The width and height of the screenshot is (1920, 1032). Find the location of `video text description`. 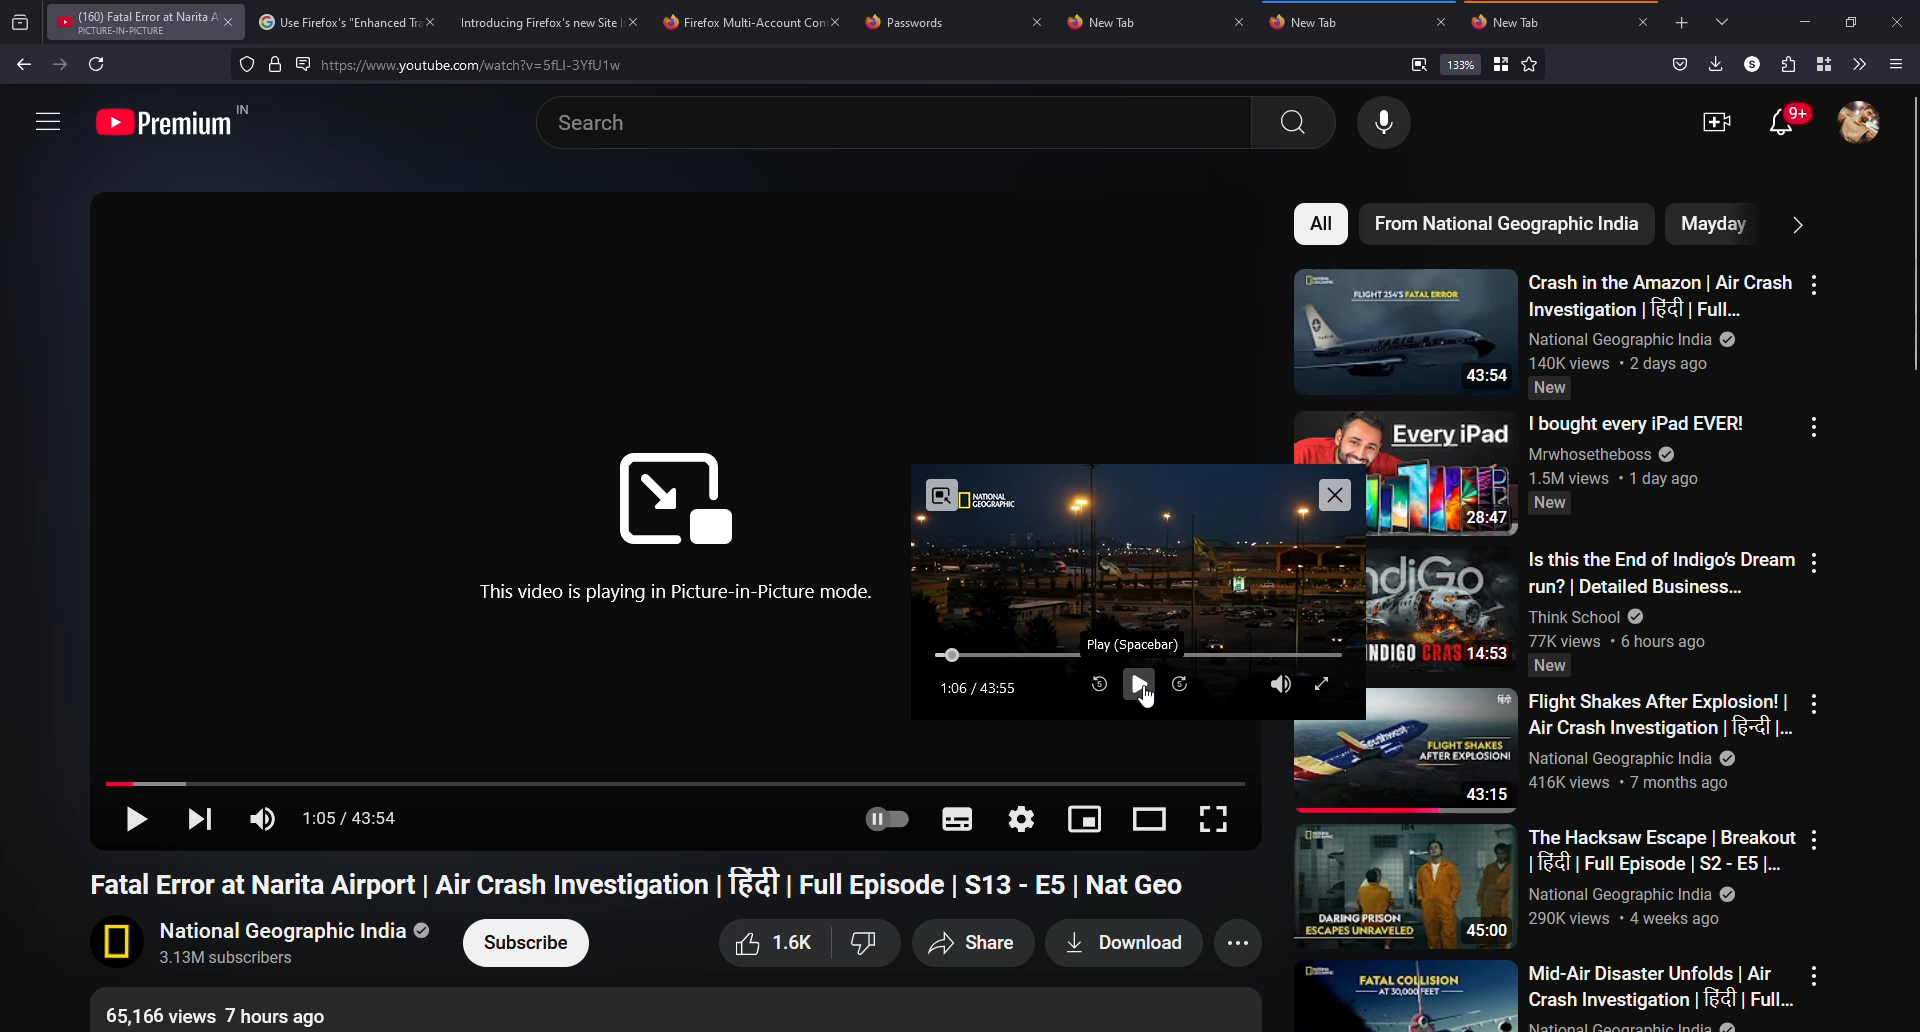

video text description is located at coordinates (1662, 599).